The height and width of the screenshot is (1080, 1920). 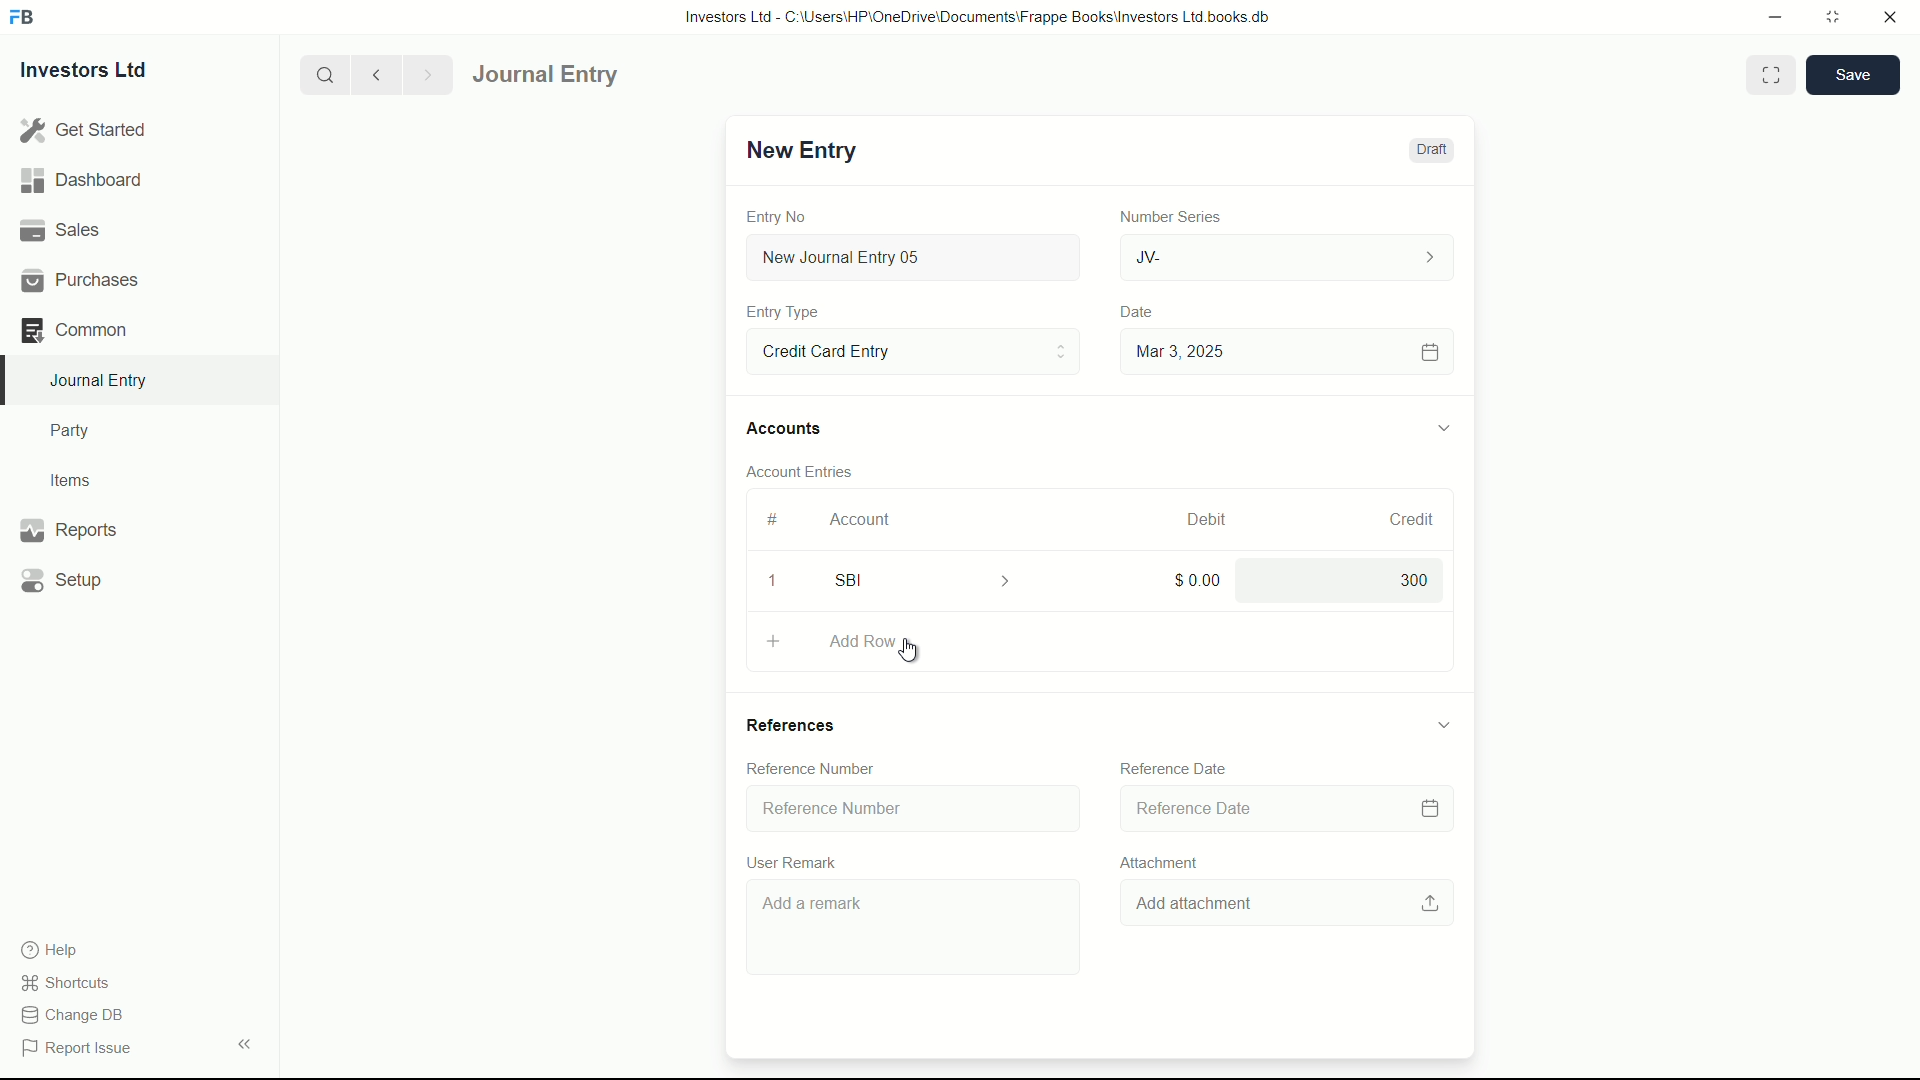 What do you see at coordinates (70, 983) in the screenshot?
I see `shortcuts` at bounding box center [70, 983].